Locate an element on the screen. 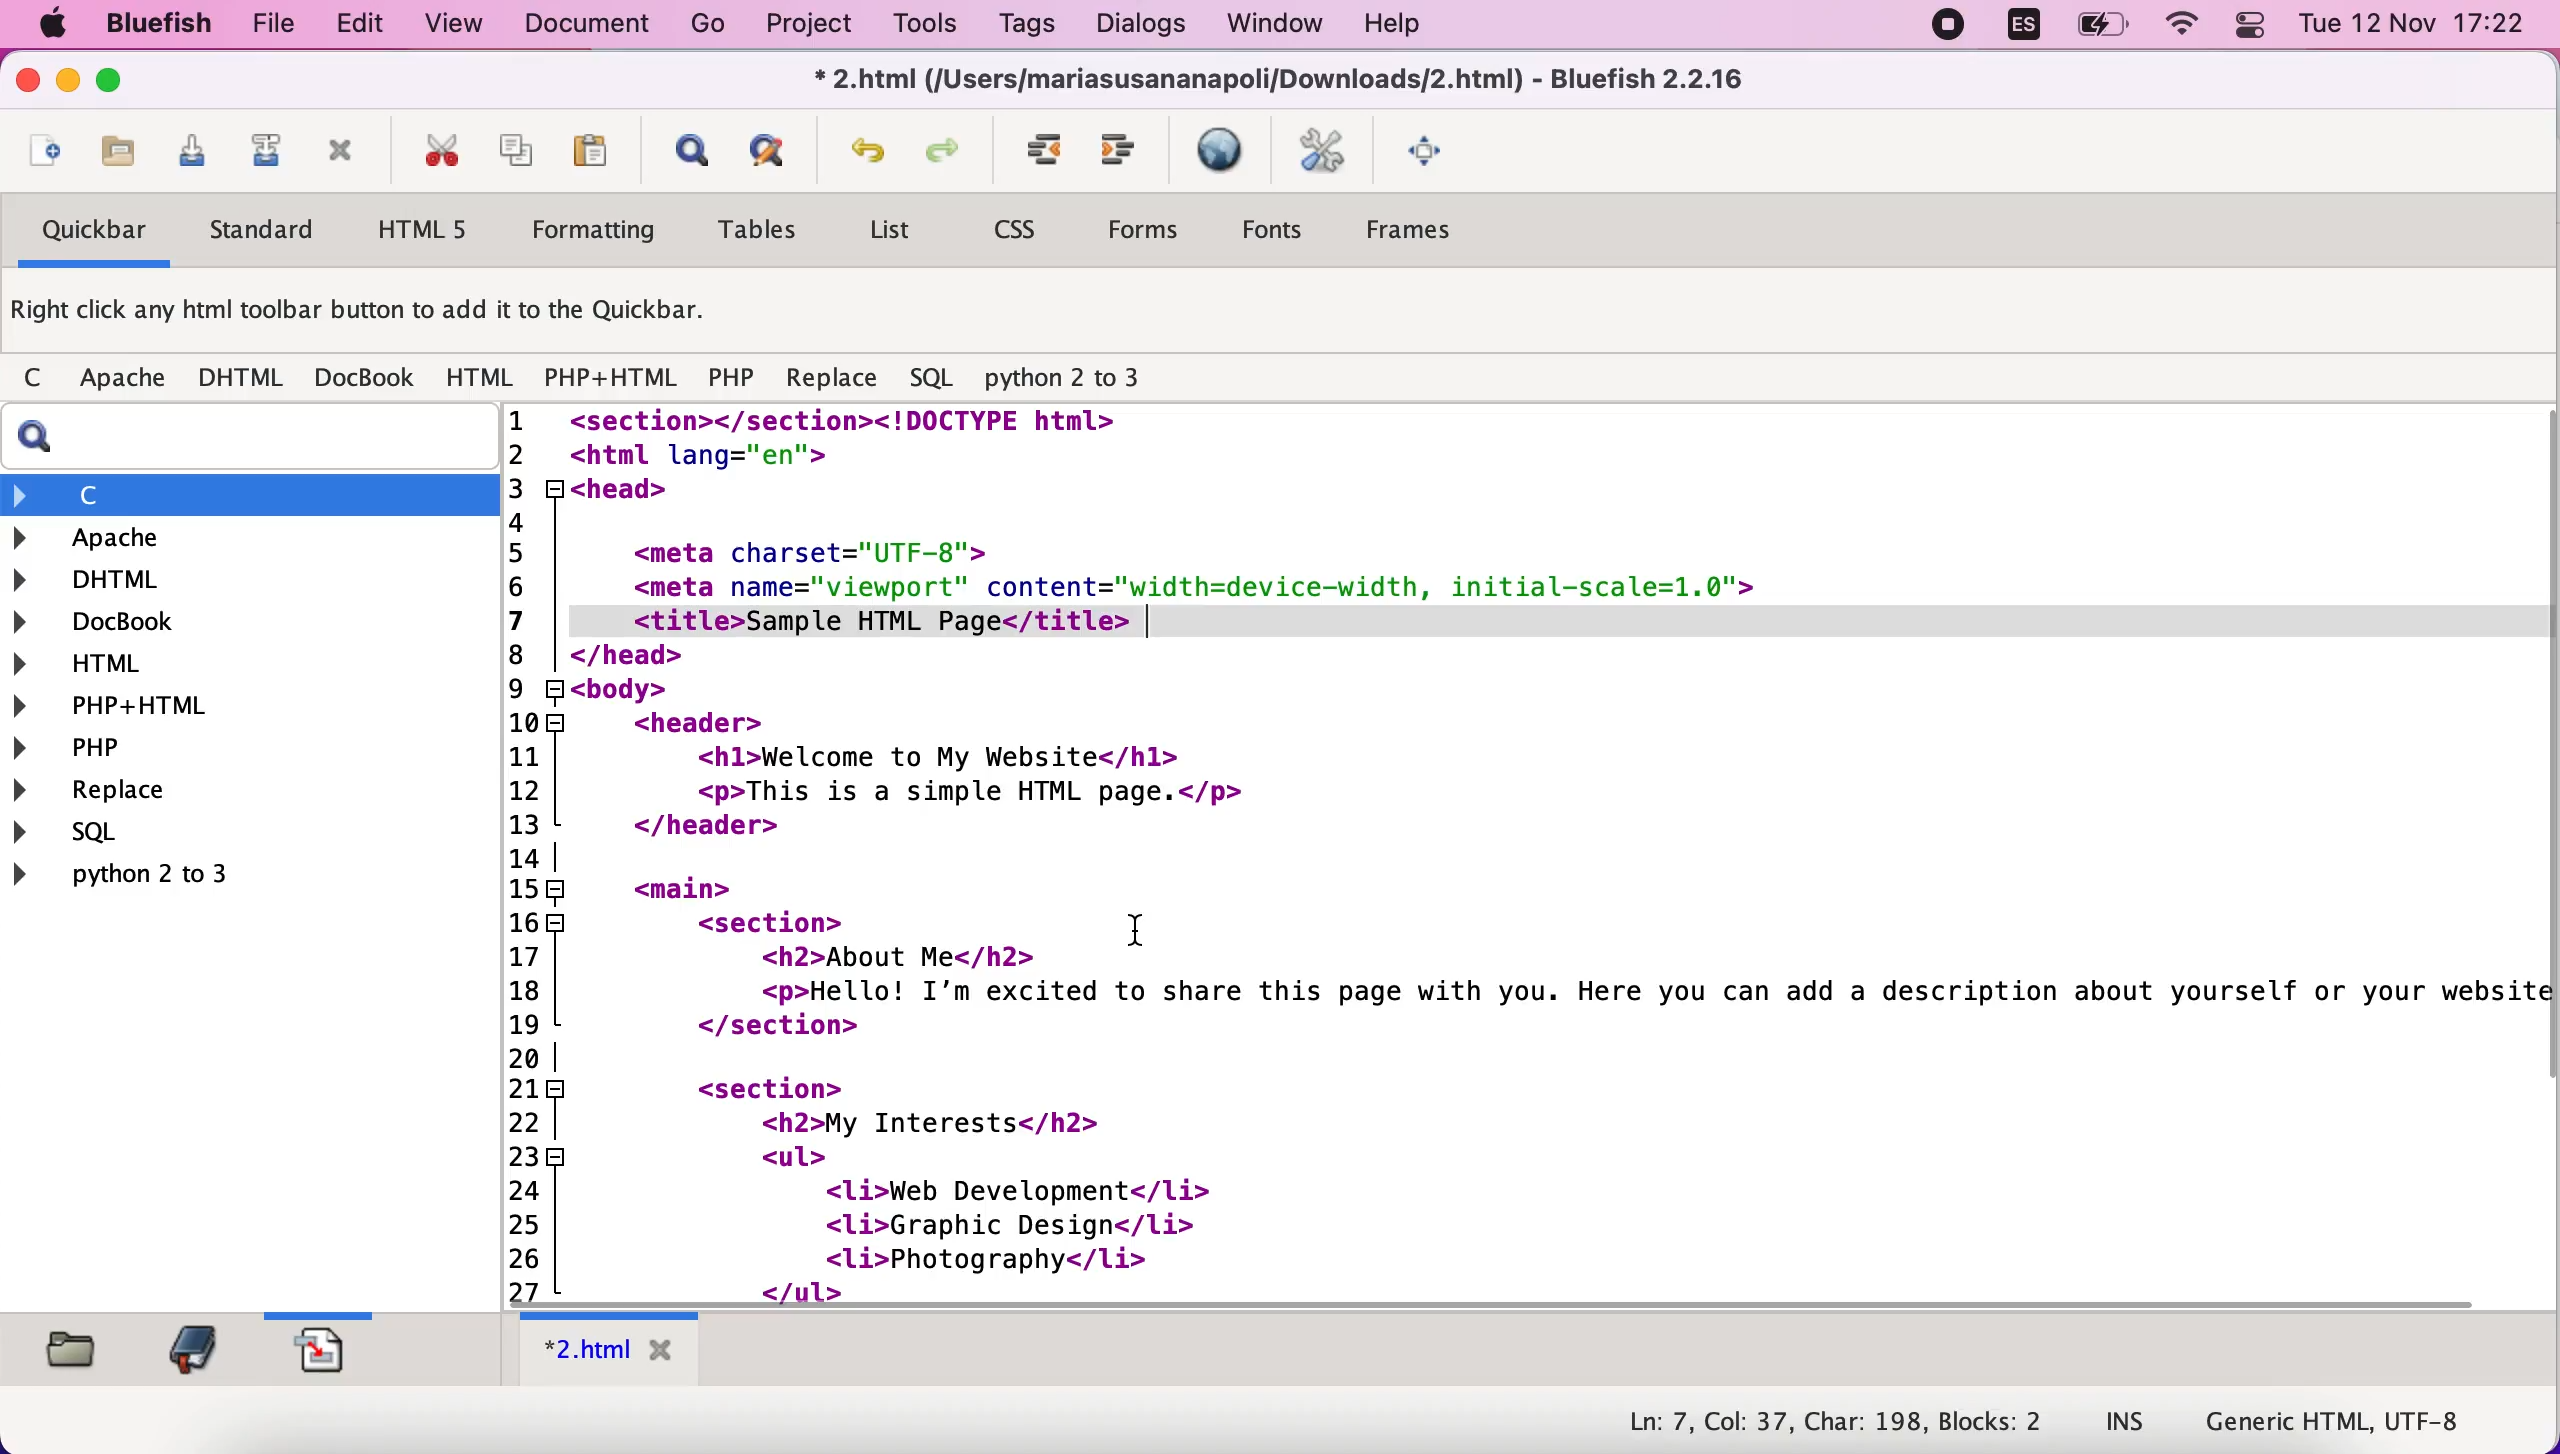 This screenshot has height=1454, width=2560. mac logo is located at coordinates (61, 24).